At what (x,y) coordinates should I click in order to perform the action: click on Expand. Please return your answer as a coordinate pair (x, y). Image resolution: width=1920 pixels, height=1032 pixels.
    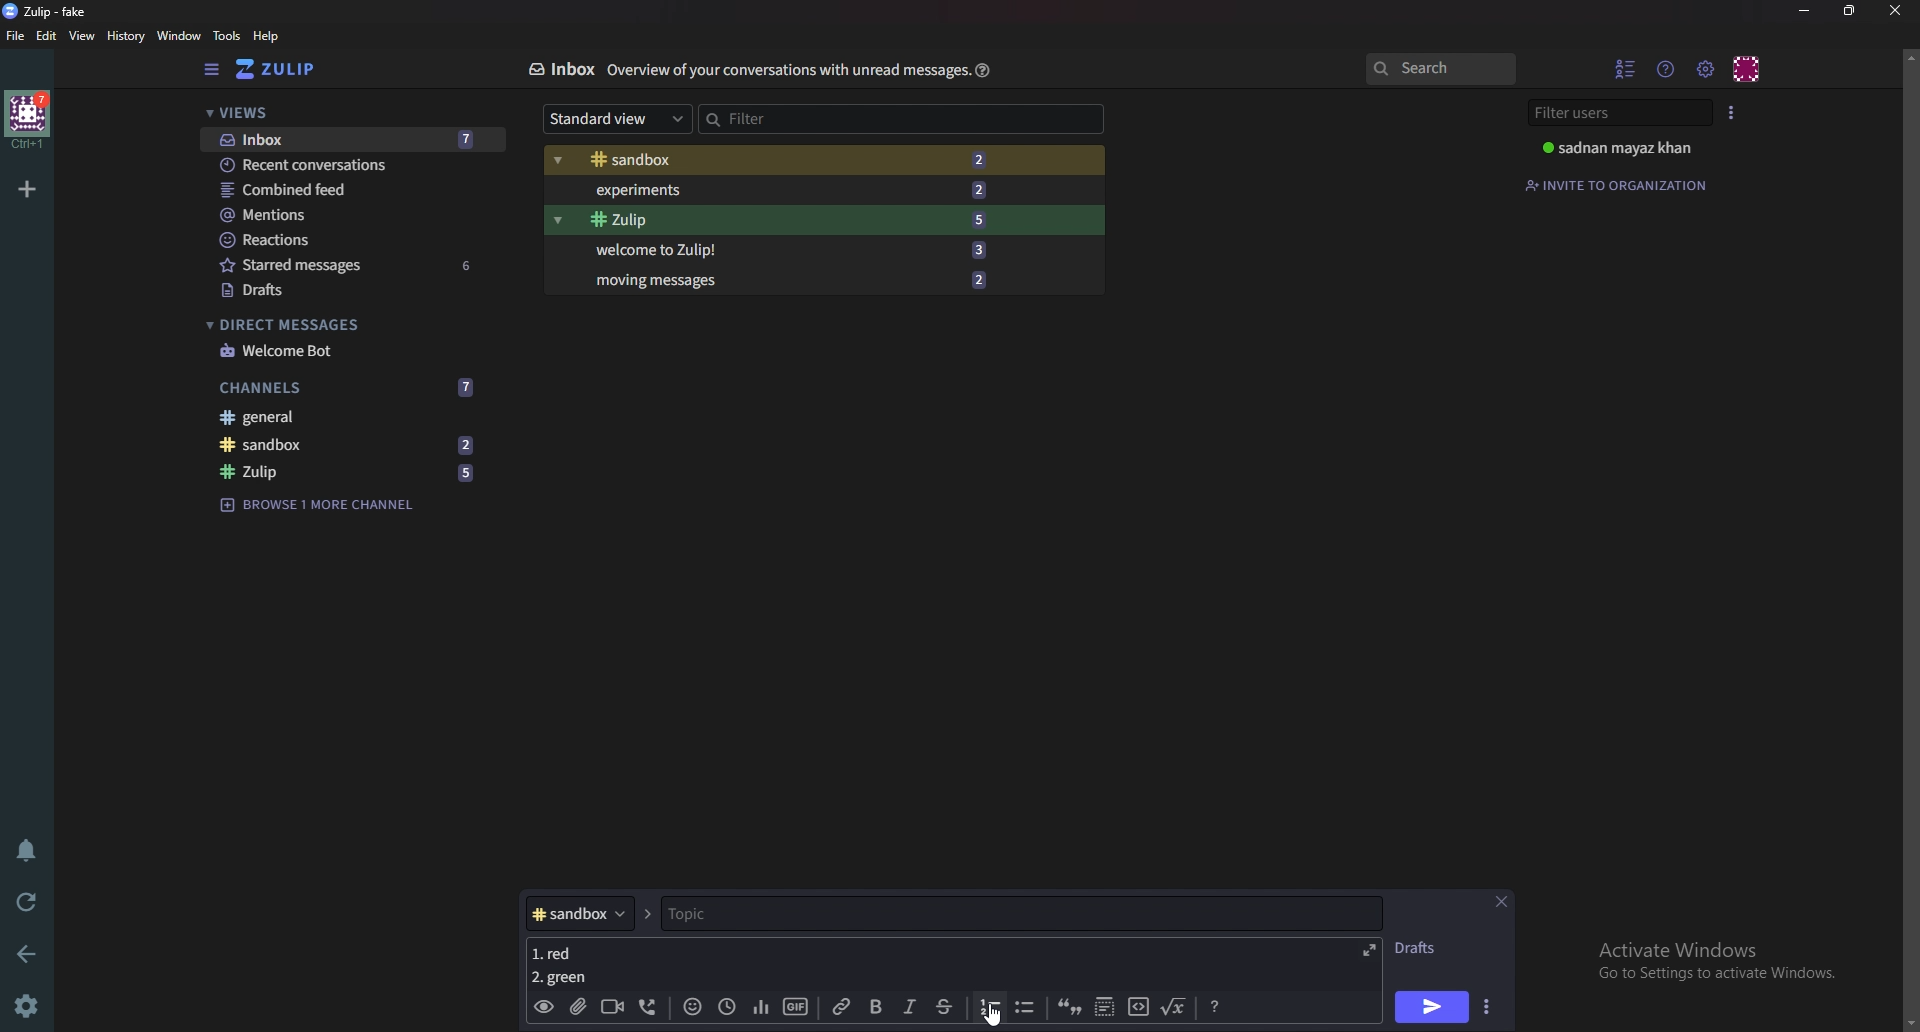
    Looking at the image, I should click on (1367, 948).